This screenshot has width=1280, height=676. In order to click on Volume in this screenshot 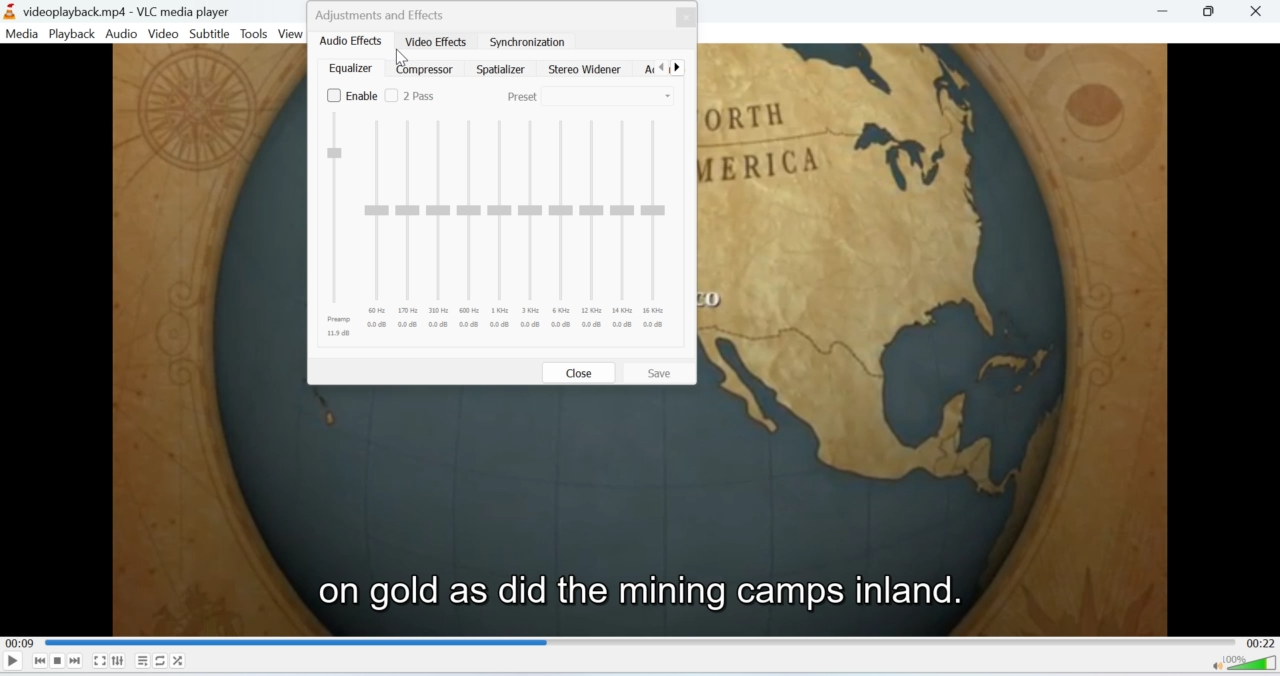, I will do `click(1246, 665)`.